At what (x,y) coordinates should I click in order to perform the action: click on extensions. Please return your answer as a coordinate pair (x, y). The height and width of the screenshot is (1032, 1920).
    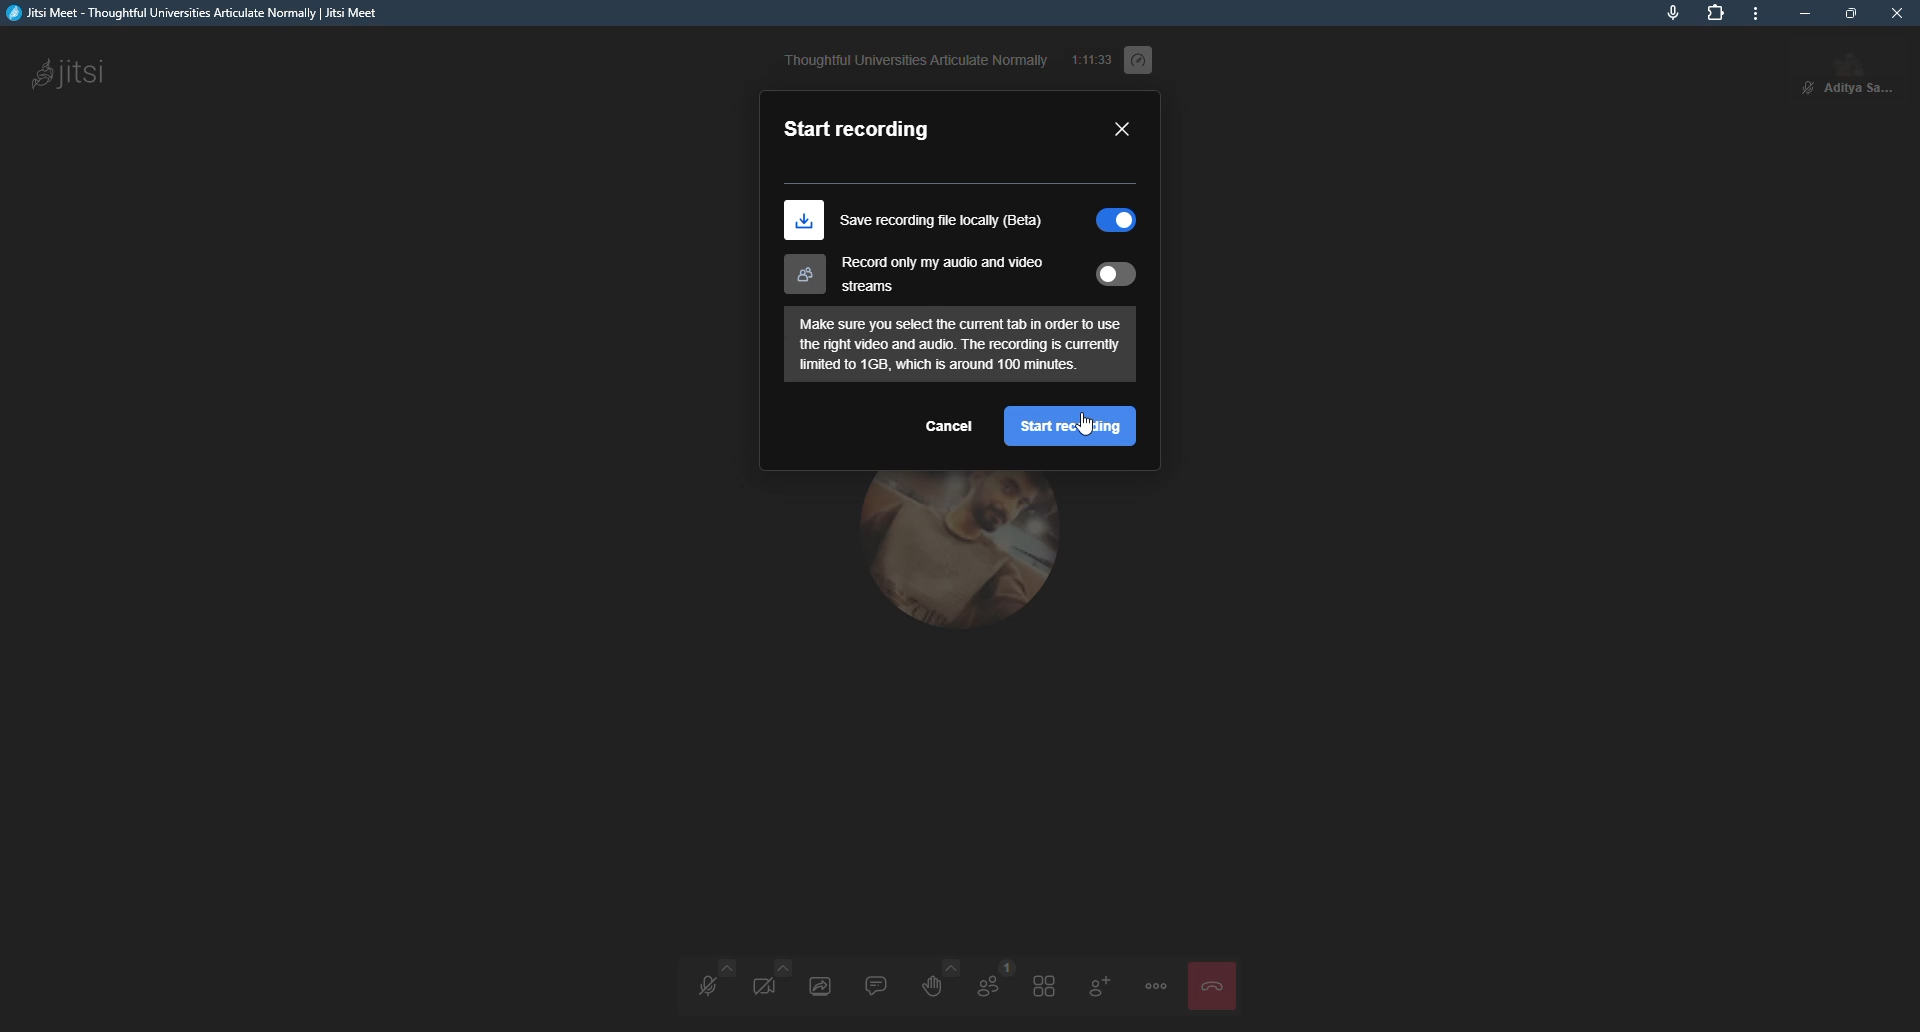
    Looking at the image, I should click on (1712, 13).